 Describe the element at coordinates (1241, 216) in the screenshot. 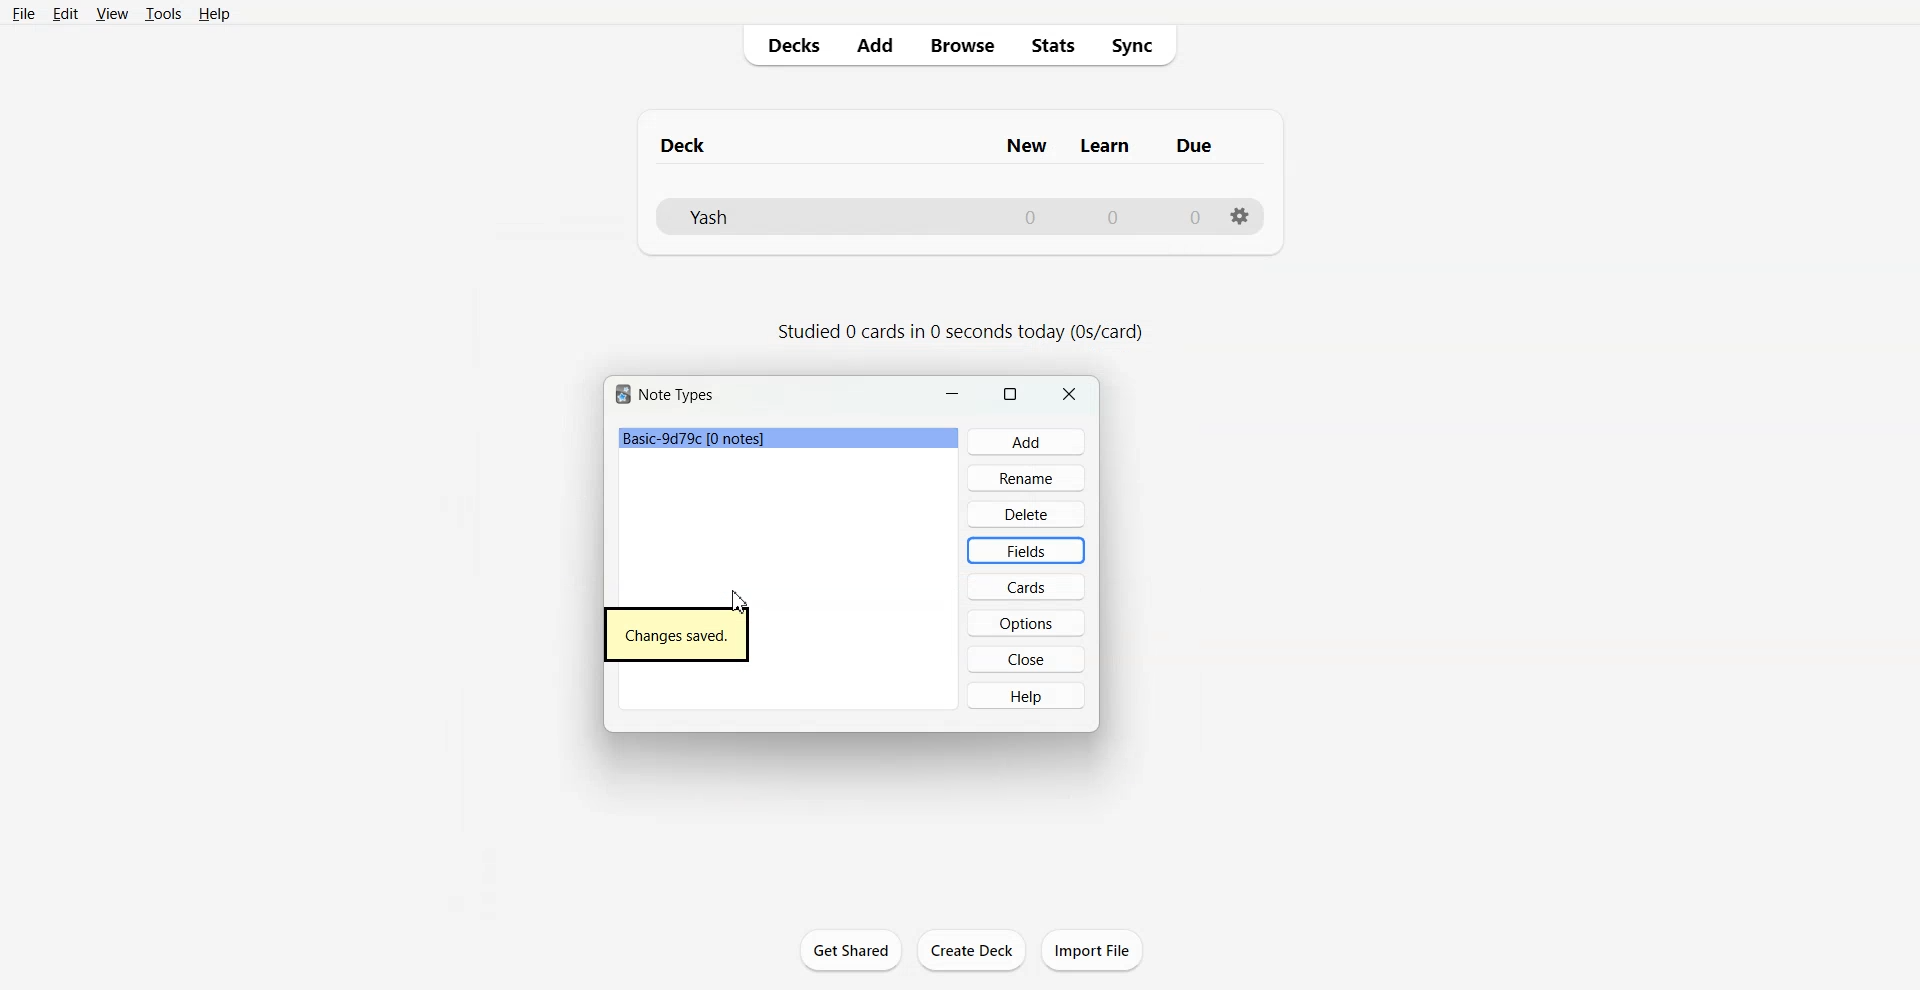

I see `Settings` at that location.